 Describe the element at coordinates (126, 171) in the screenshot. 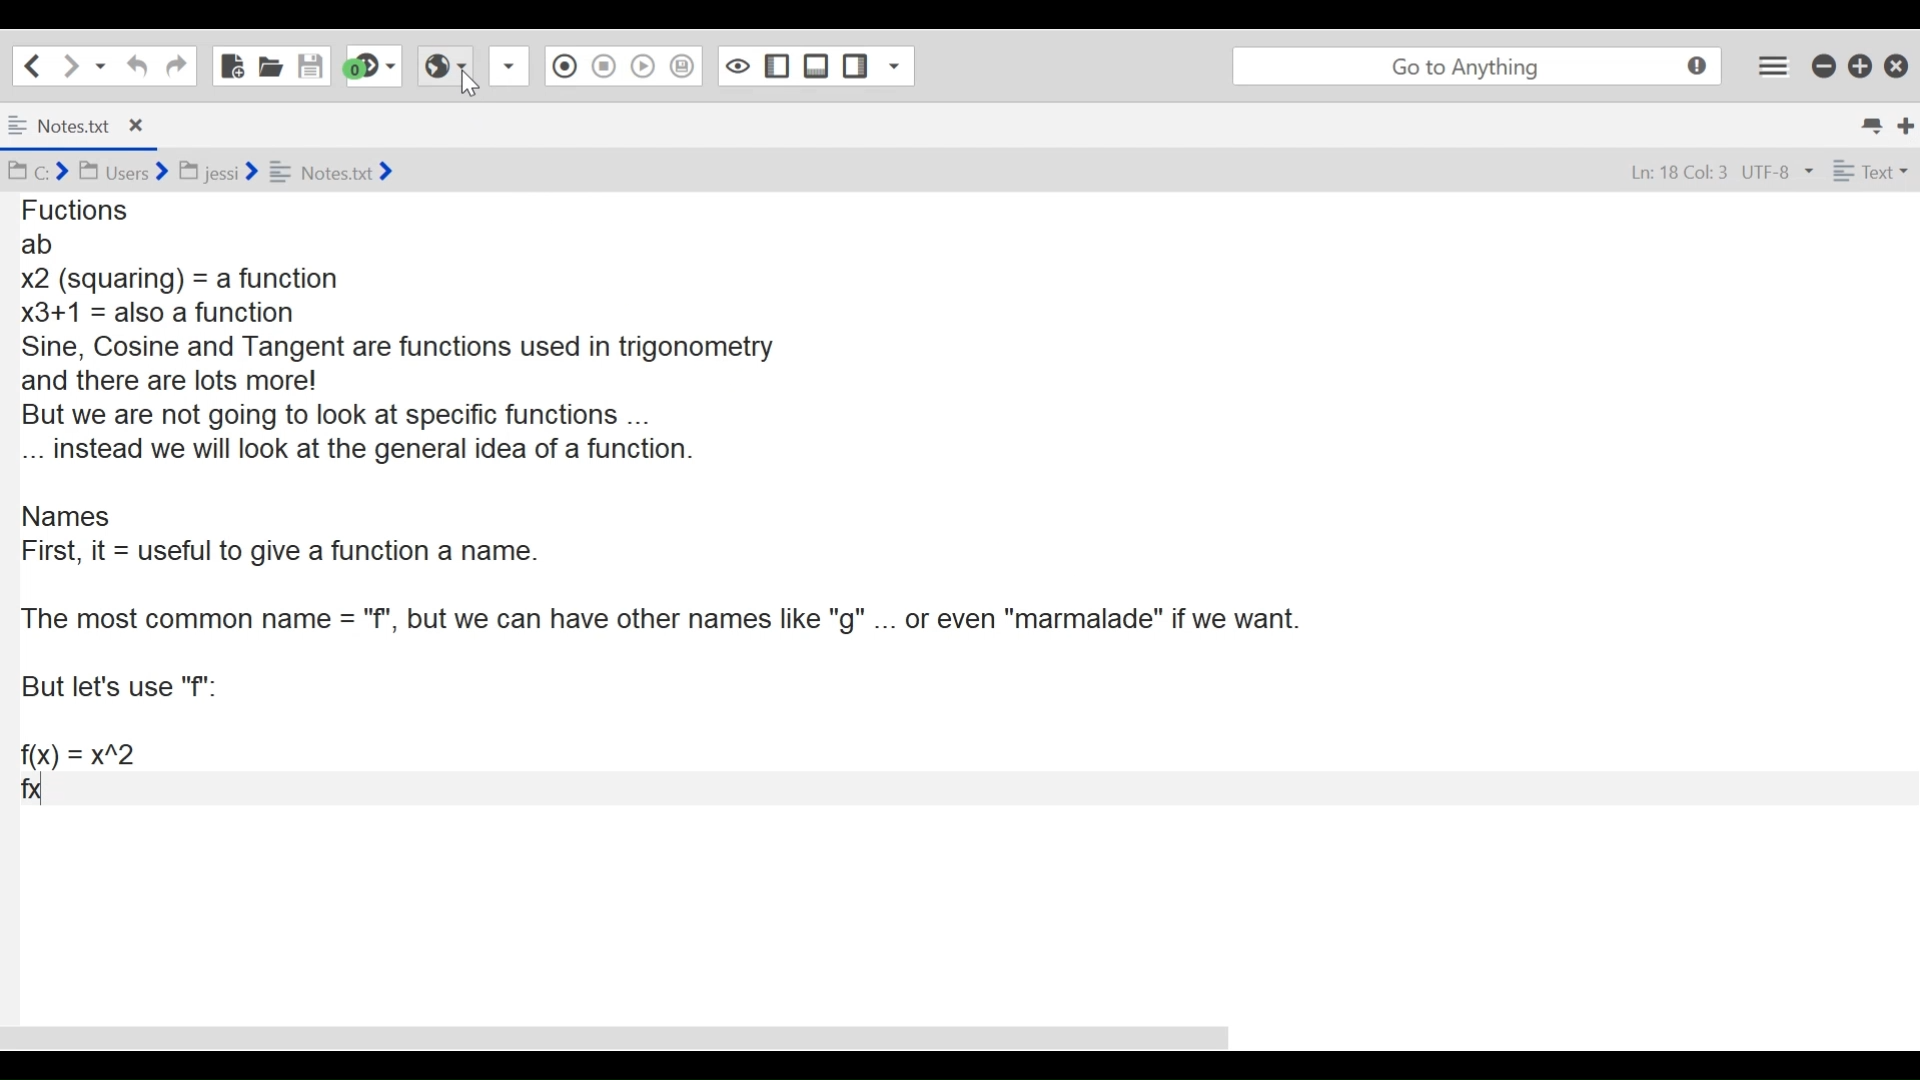

I see `Users` at that location.